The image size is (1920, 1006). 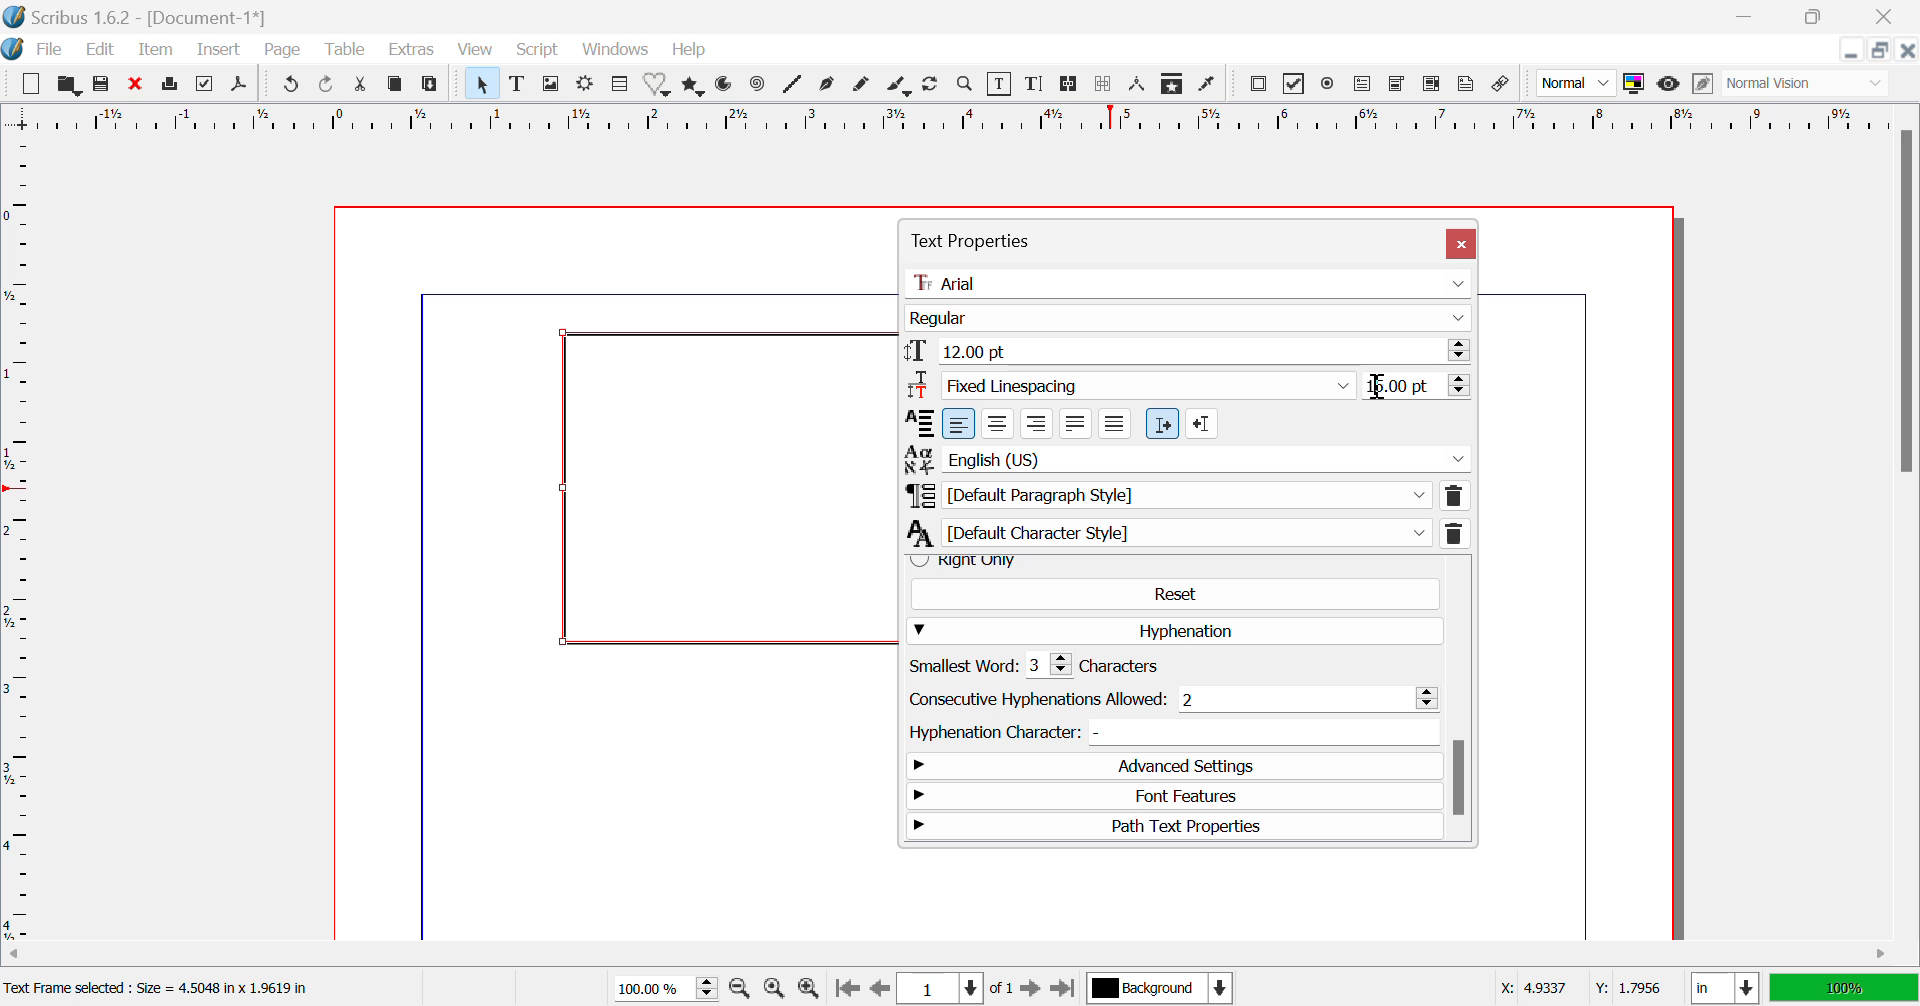 What do you see at coordinates (955, 987) in the screenshot?
I see `Page 1 of 1` at bounding box center [955, 987].